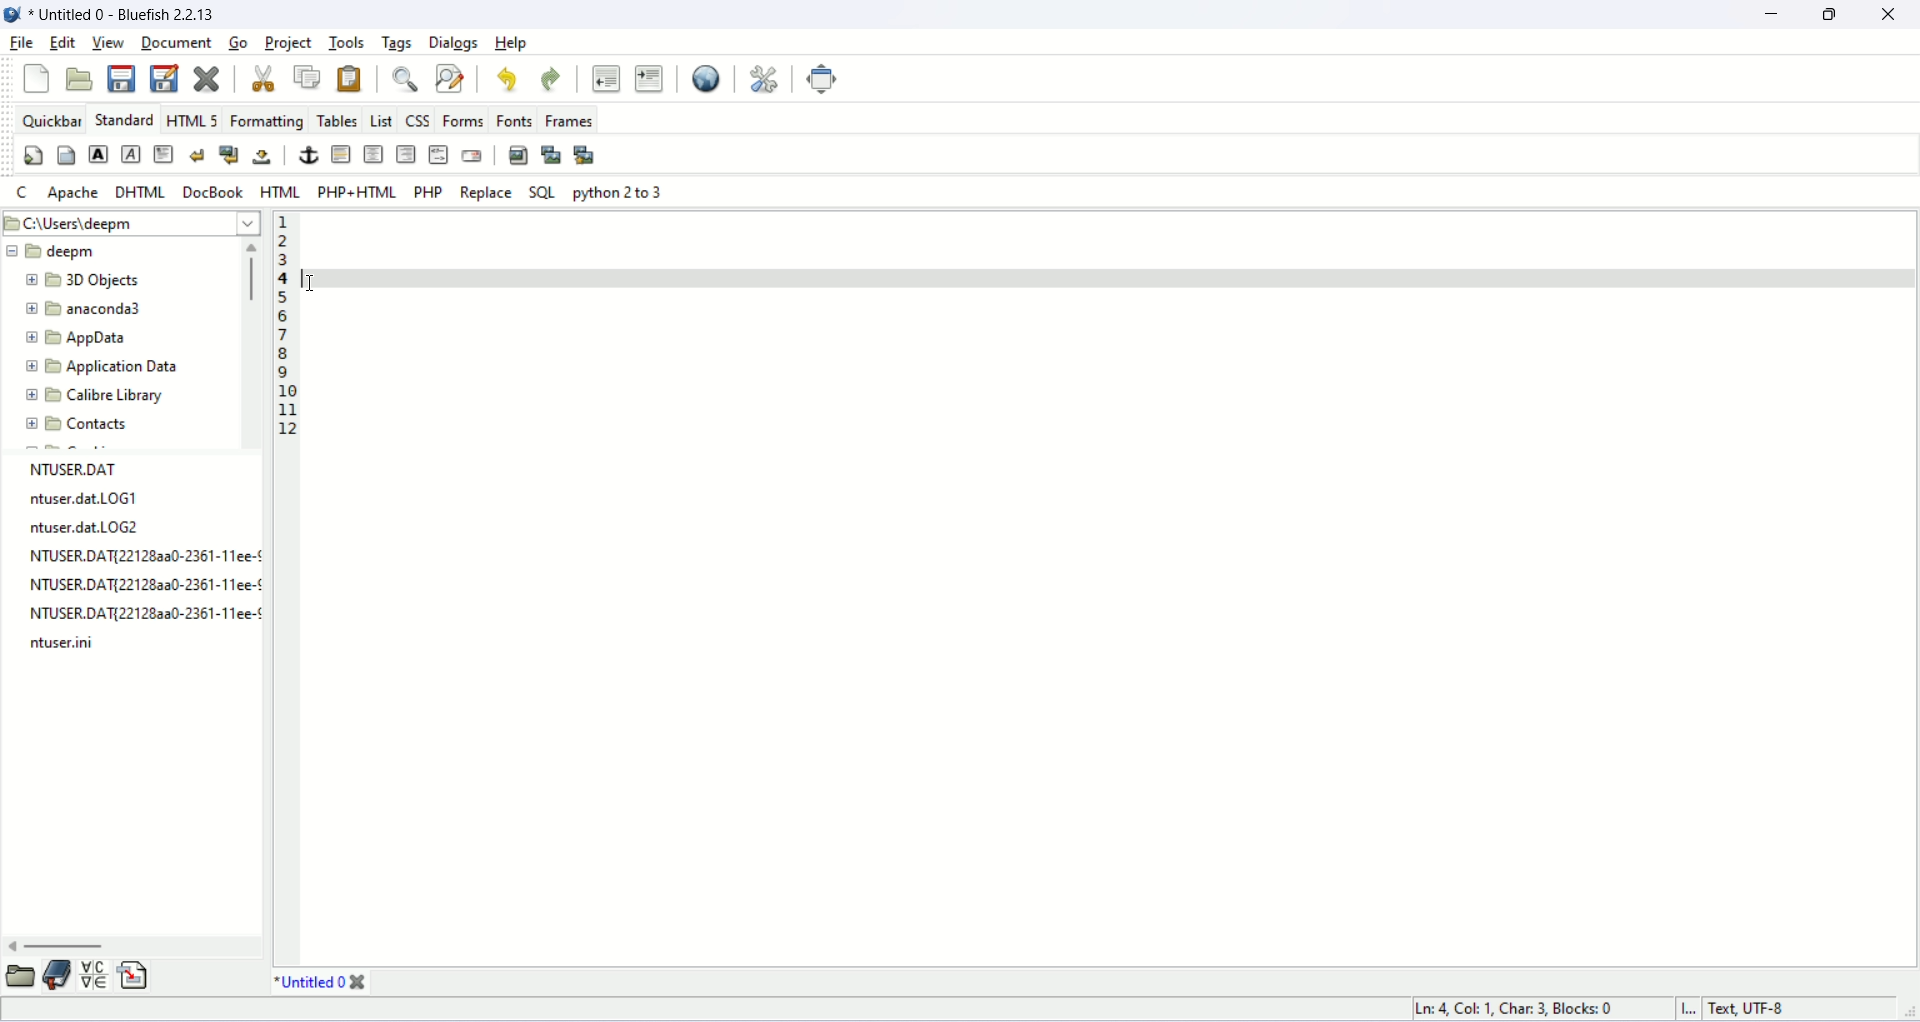 This screenshot has height=1022, width=1920. What do you see at coordinates (567, 121) in the screenshot?
I see `frames` at bounding box center [567, 121].